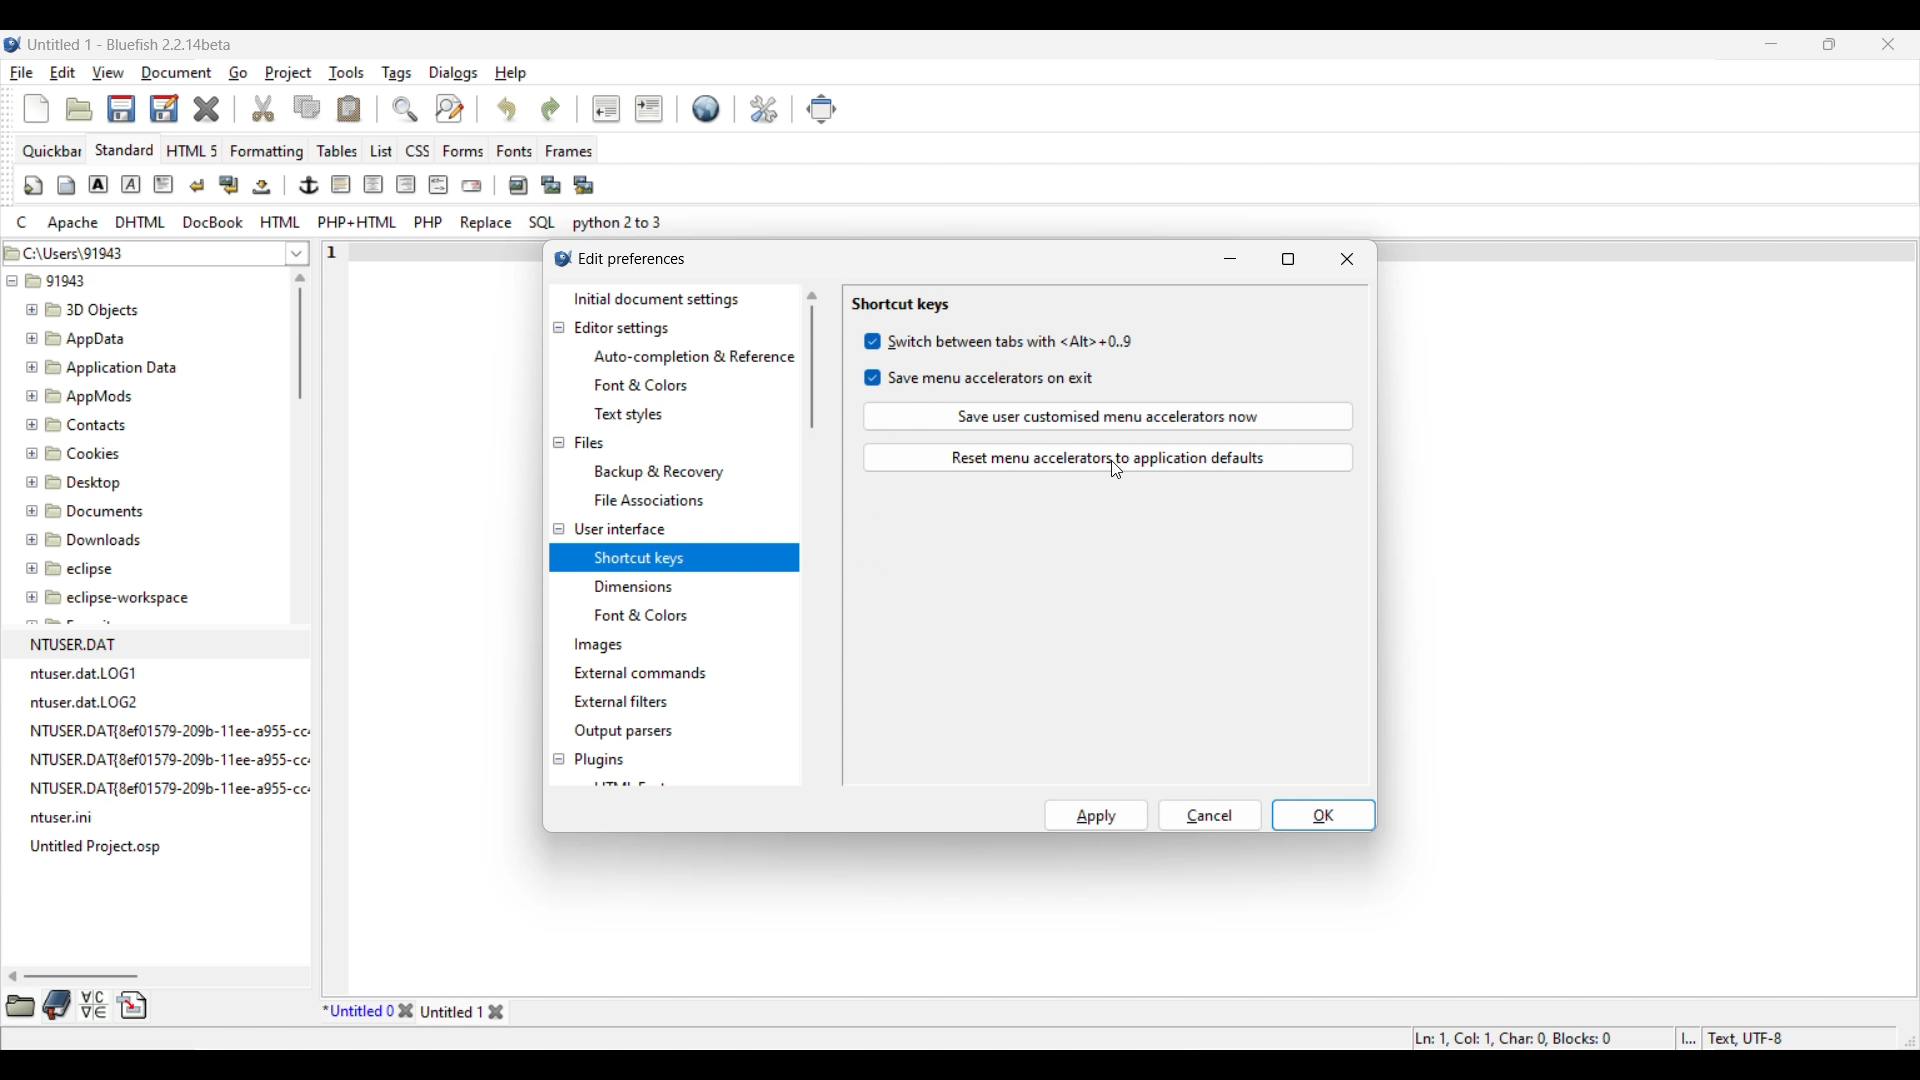  Describe the element at coordinates (358, 1011) in the screenshot. I see `Current tab` at that location.